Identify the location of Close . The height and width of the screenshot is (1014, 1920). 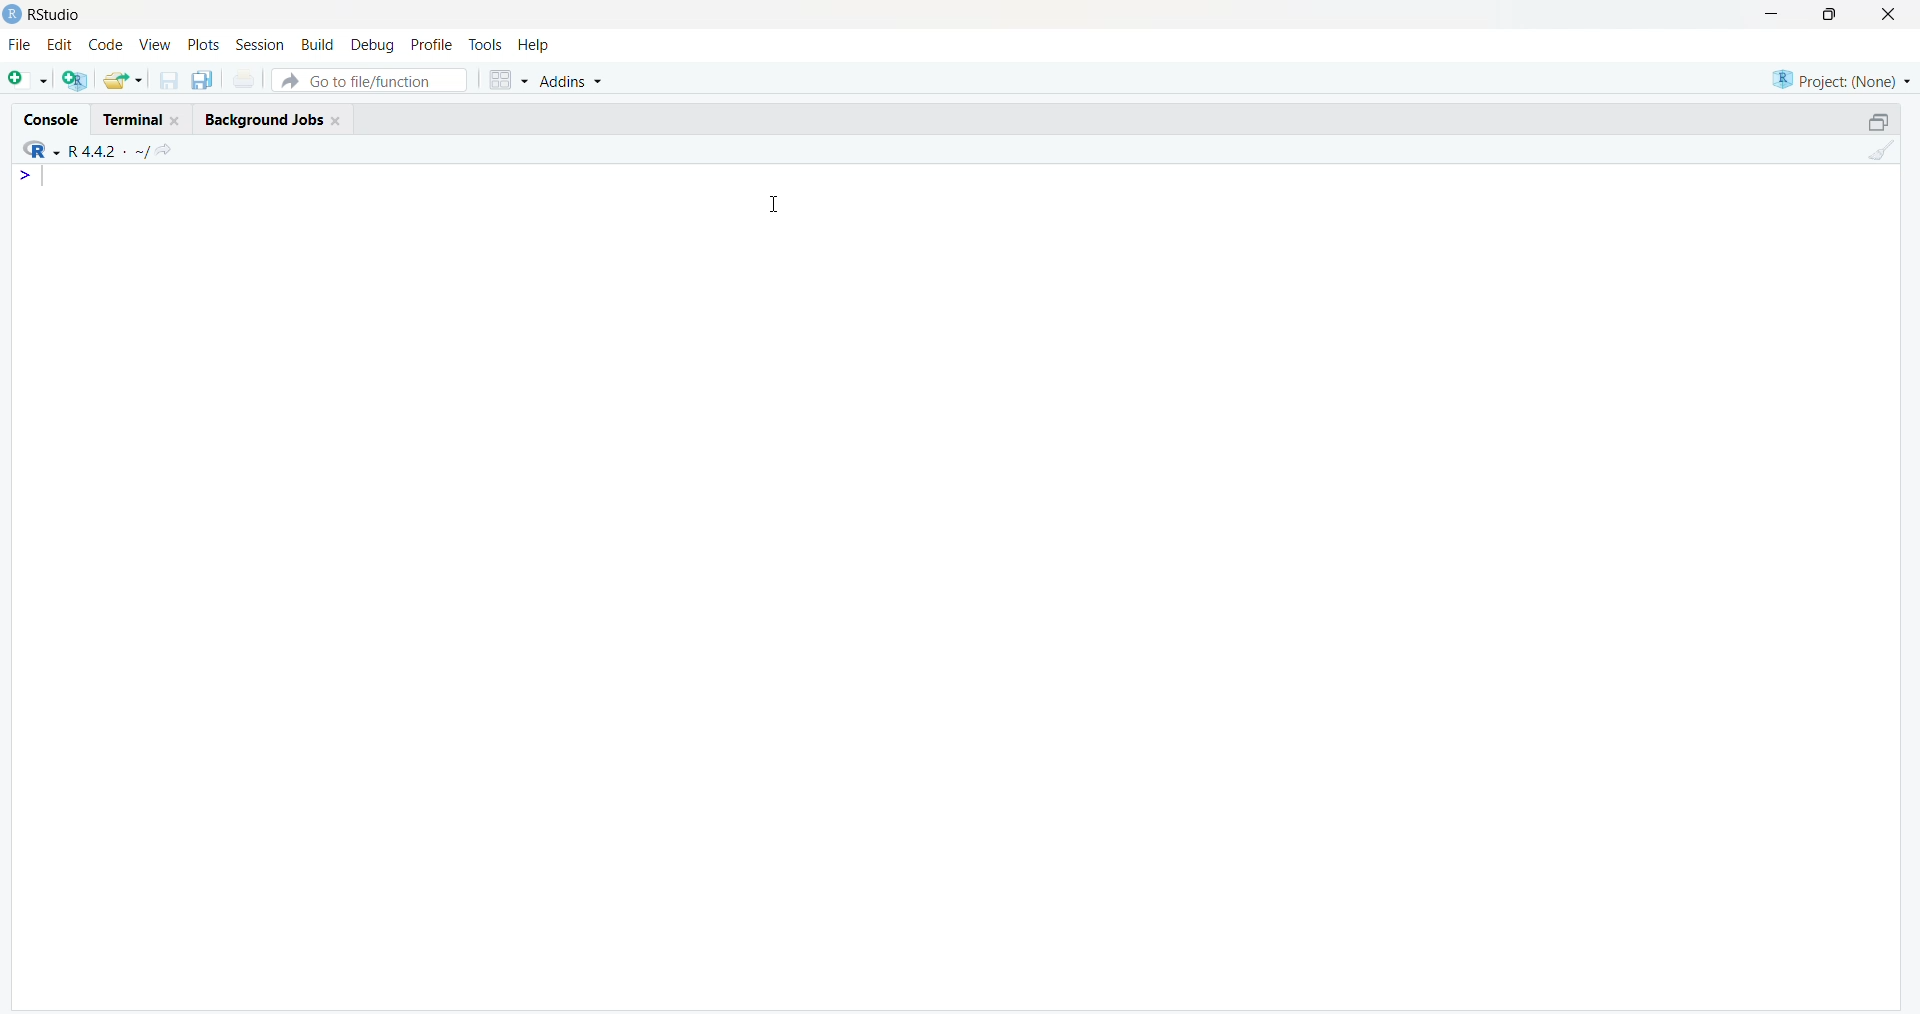
(338, 121).